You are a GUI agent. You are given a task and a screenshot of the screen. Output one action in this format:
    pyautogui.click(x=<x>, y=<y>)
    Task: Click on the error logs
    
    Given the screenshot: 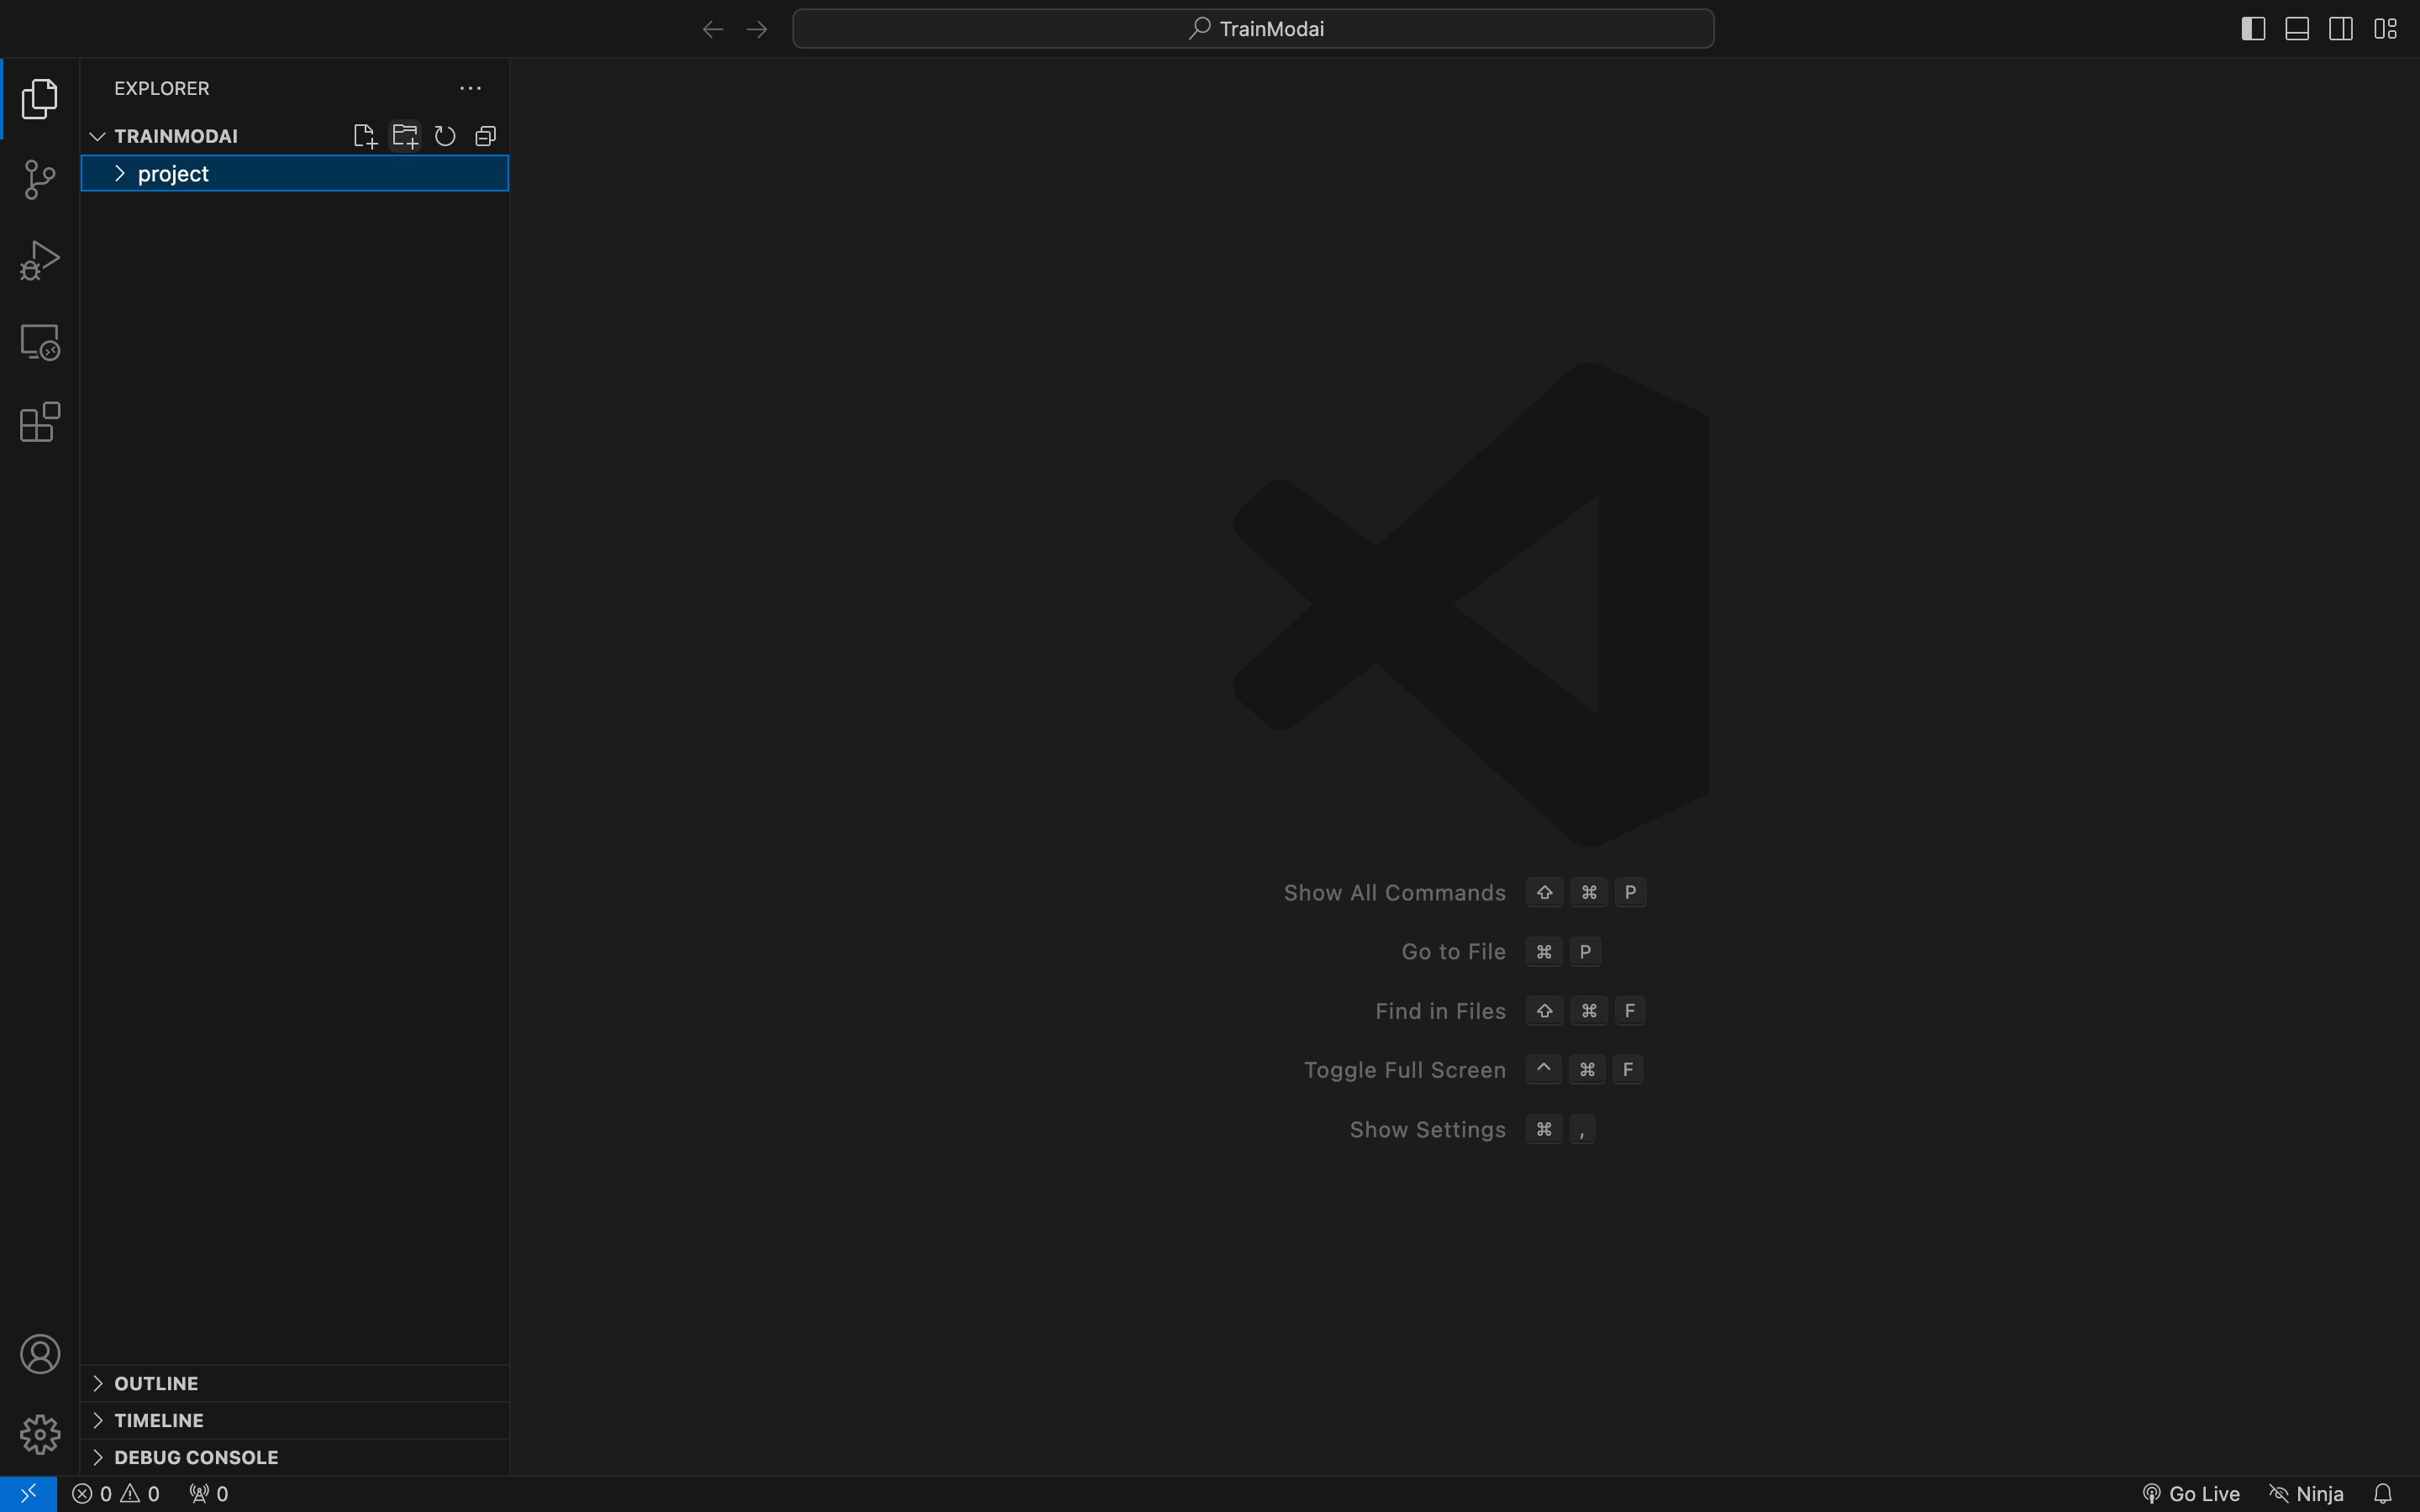 What is the action you would take?
    pyautogui.click(x=30, y=1493)
    